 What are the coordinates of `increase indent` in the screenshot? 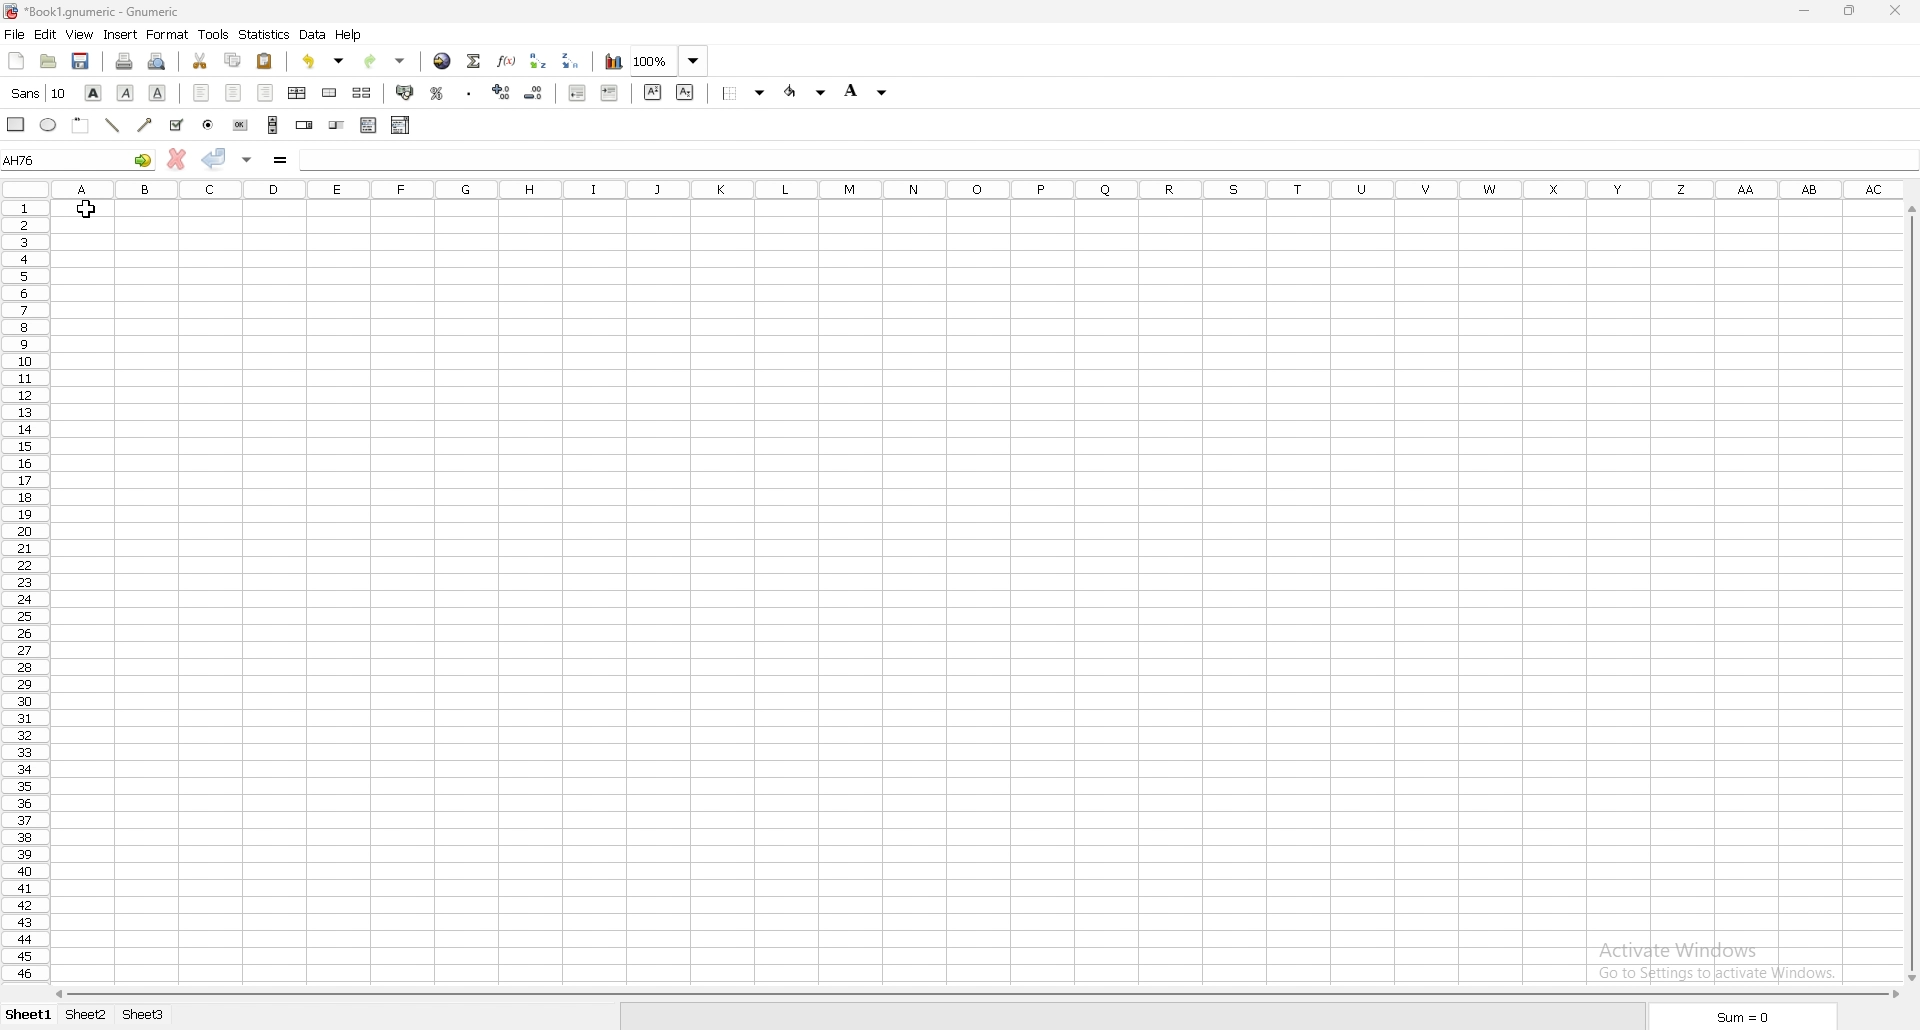 It's located at (611, 93).